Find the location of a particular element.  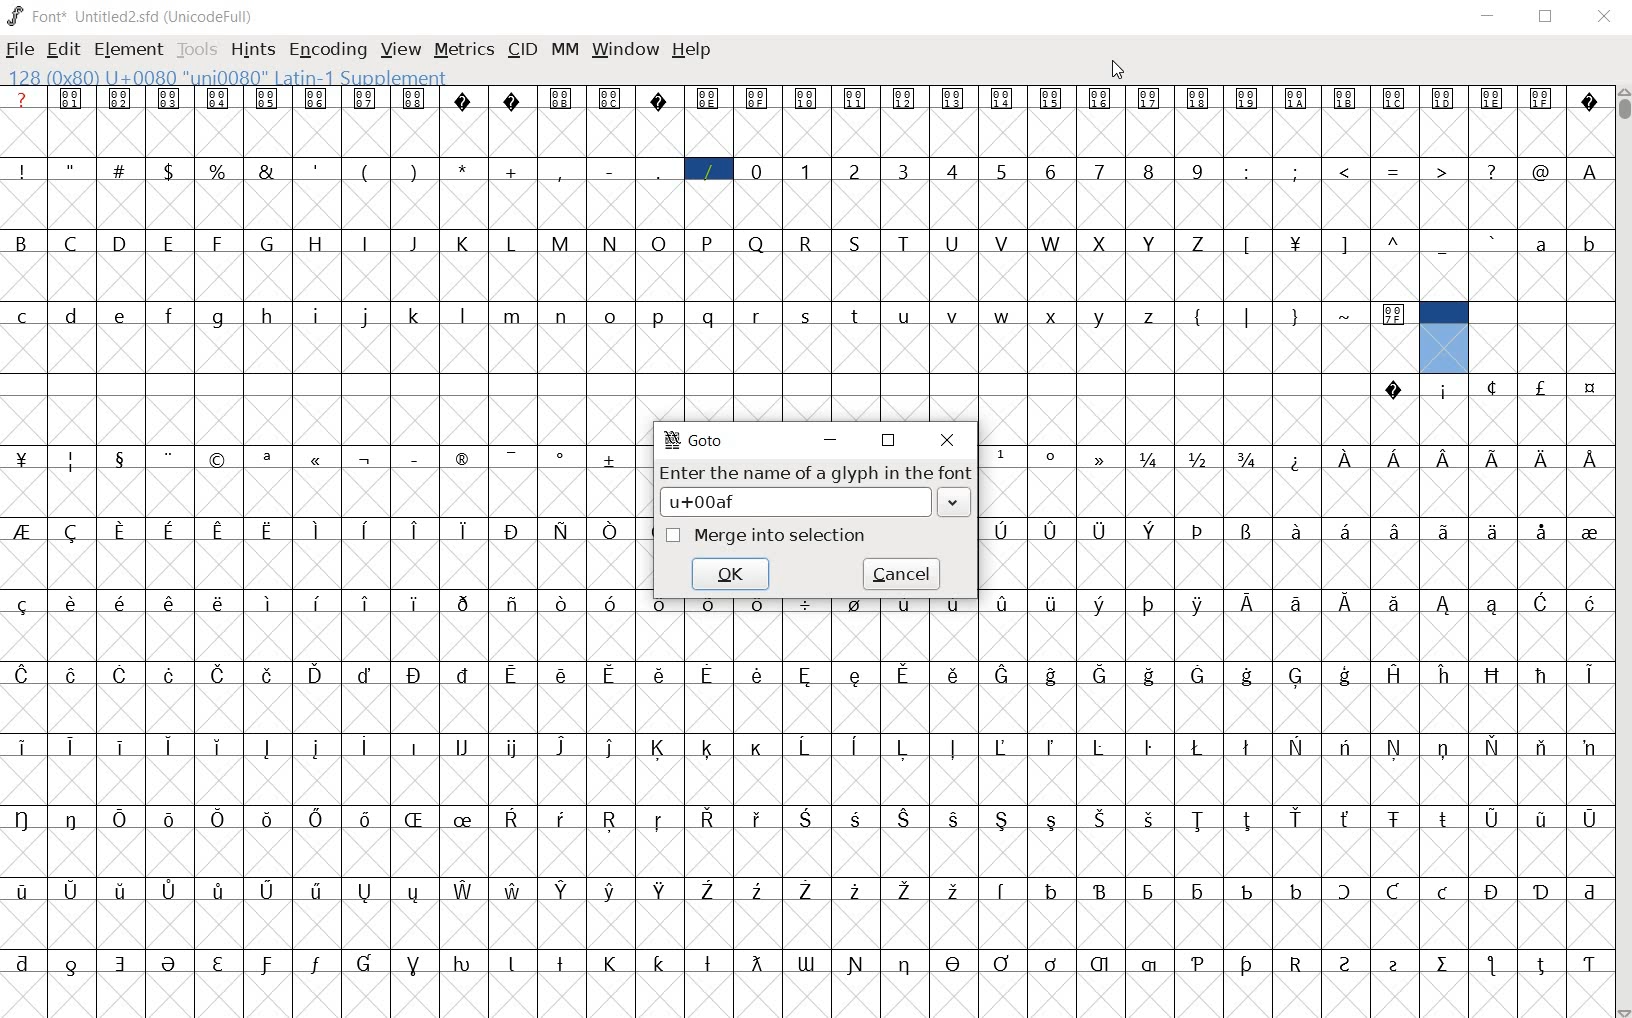

? is located at coordinates (24, 100).